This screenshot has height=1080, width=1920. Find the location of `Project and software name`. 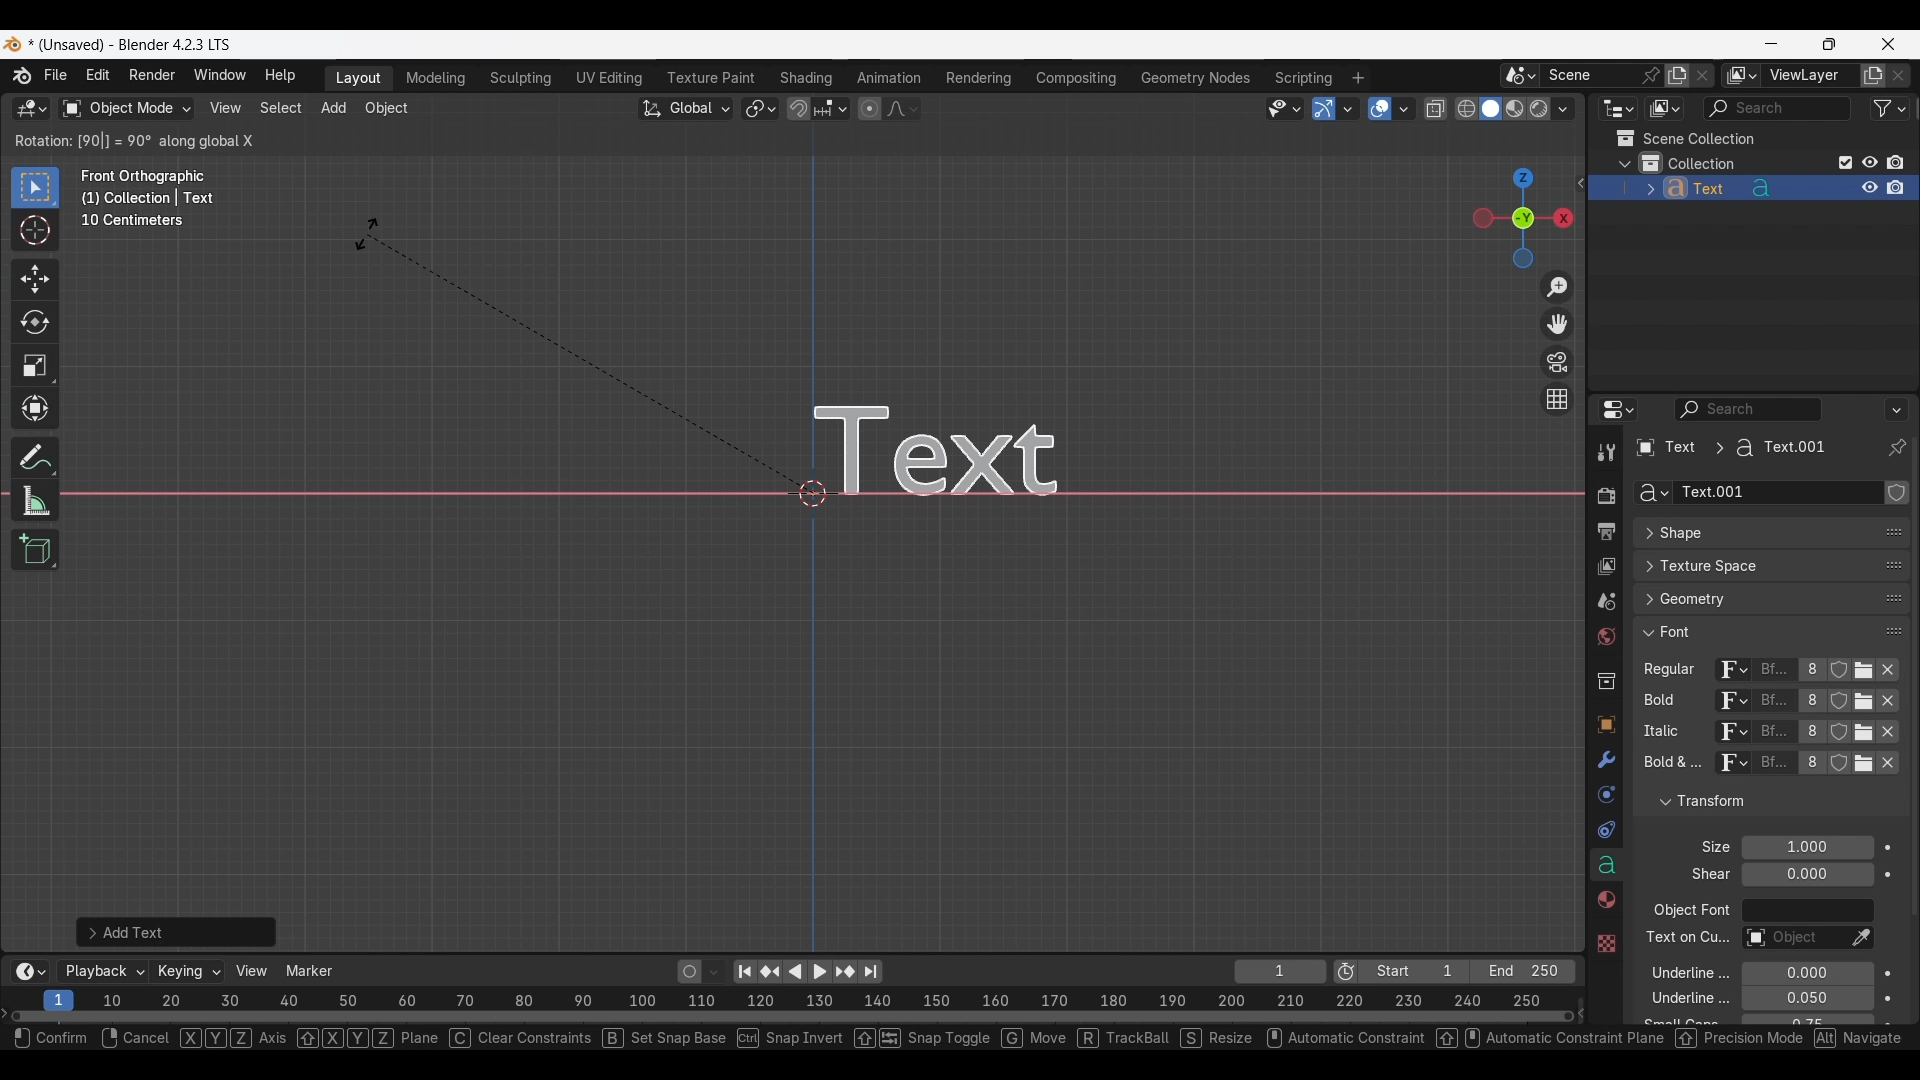

Project and software name is located at coordinates (131, 45).